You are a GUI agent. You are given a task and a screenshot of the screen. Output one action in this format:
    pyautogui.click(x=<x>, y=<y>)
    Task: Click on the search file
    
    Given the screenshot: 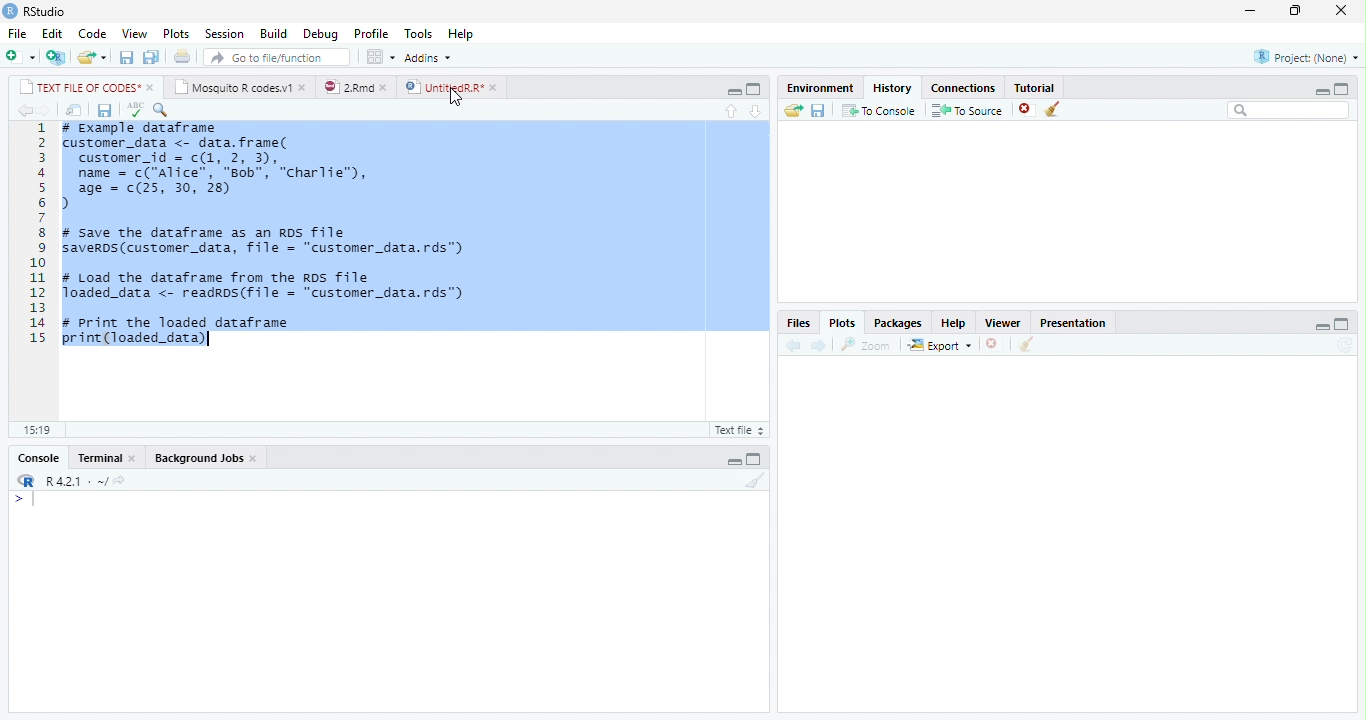 What is the action you would take?
    pyautogui.click(x=278, y=57)
    